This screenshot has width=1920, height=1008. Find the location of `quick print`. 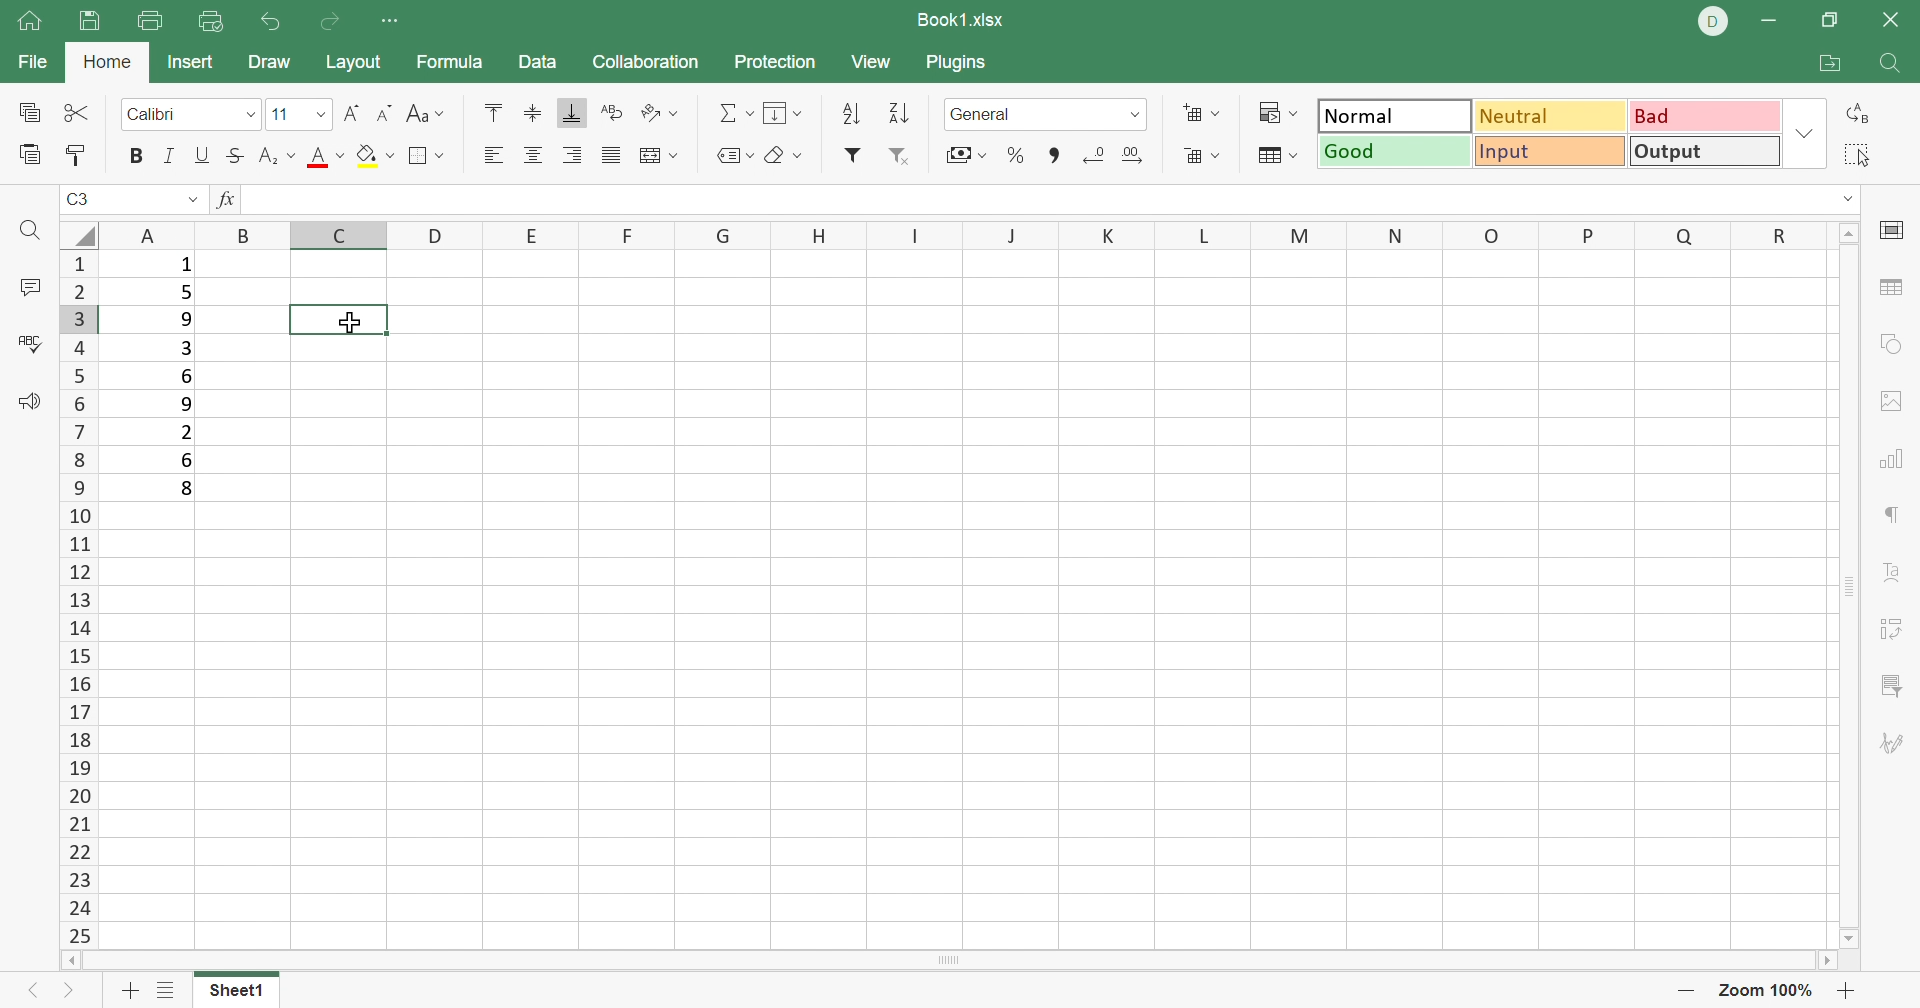

quick print is located at coordinates (207, 22).